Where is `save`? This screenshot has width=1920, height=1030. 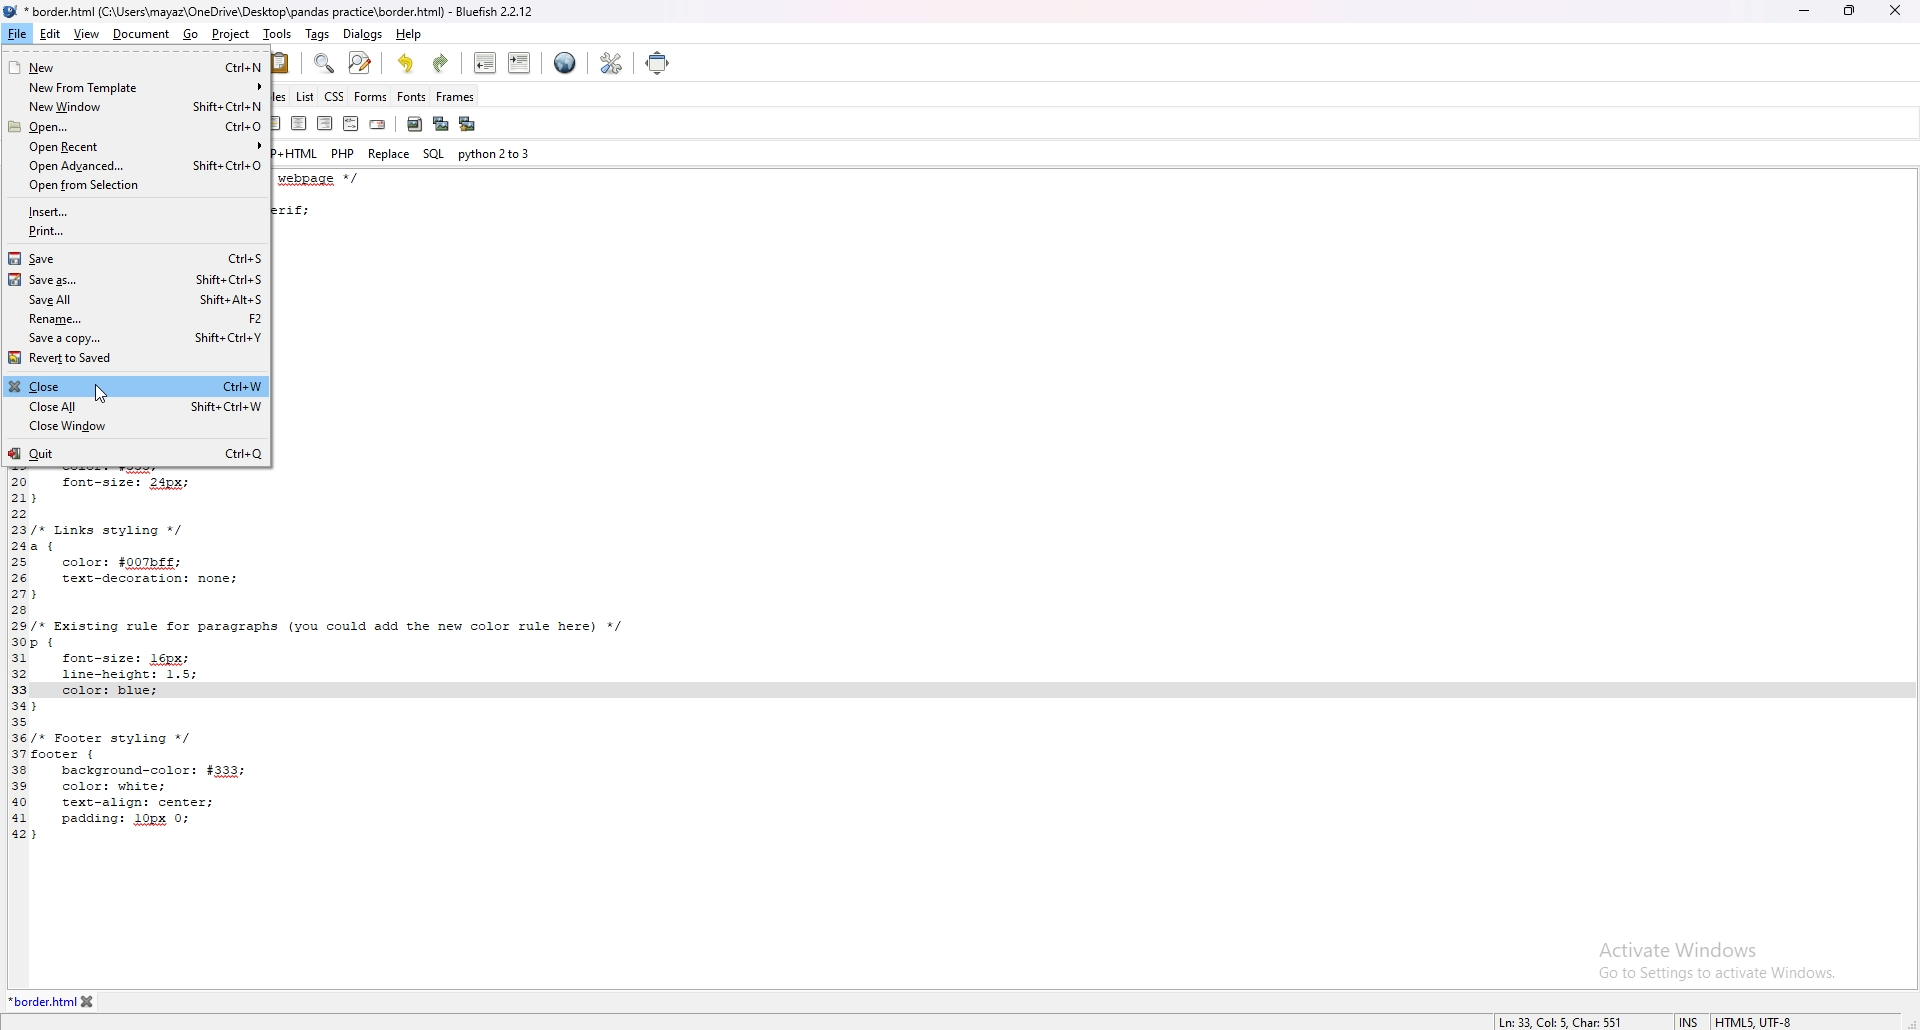
save is located at coordinates (135, 258).